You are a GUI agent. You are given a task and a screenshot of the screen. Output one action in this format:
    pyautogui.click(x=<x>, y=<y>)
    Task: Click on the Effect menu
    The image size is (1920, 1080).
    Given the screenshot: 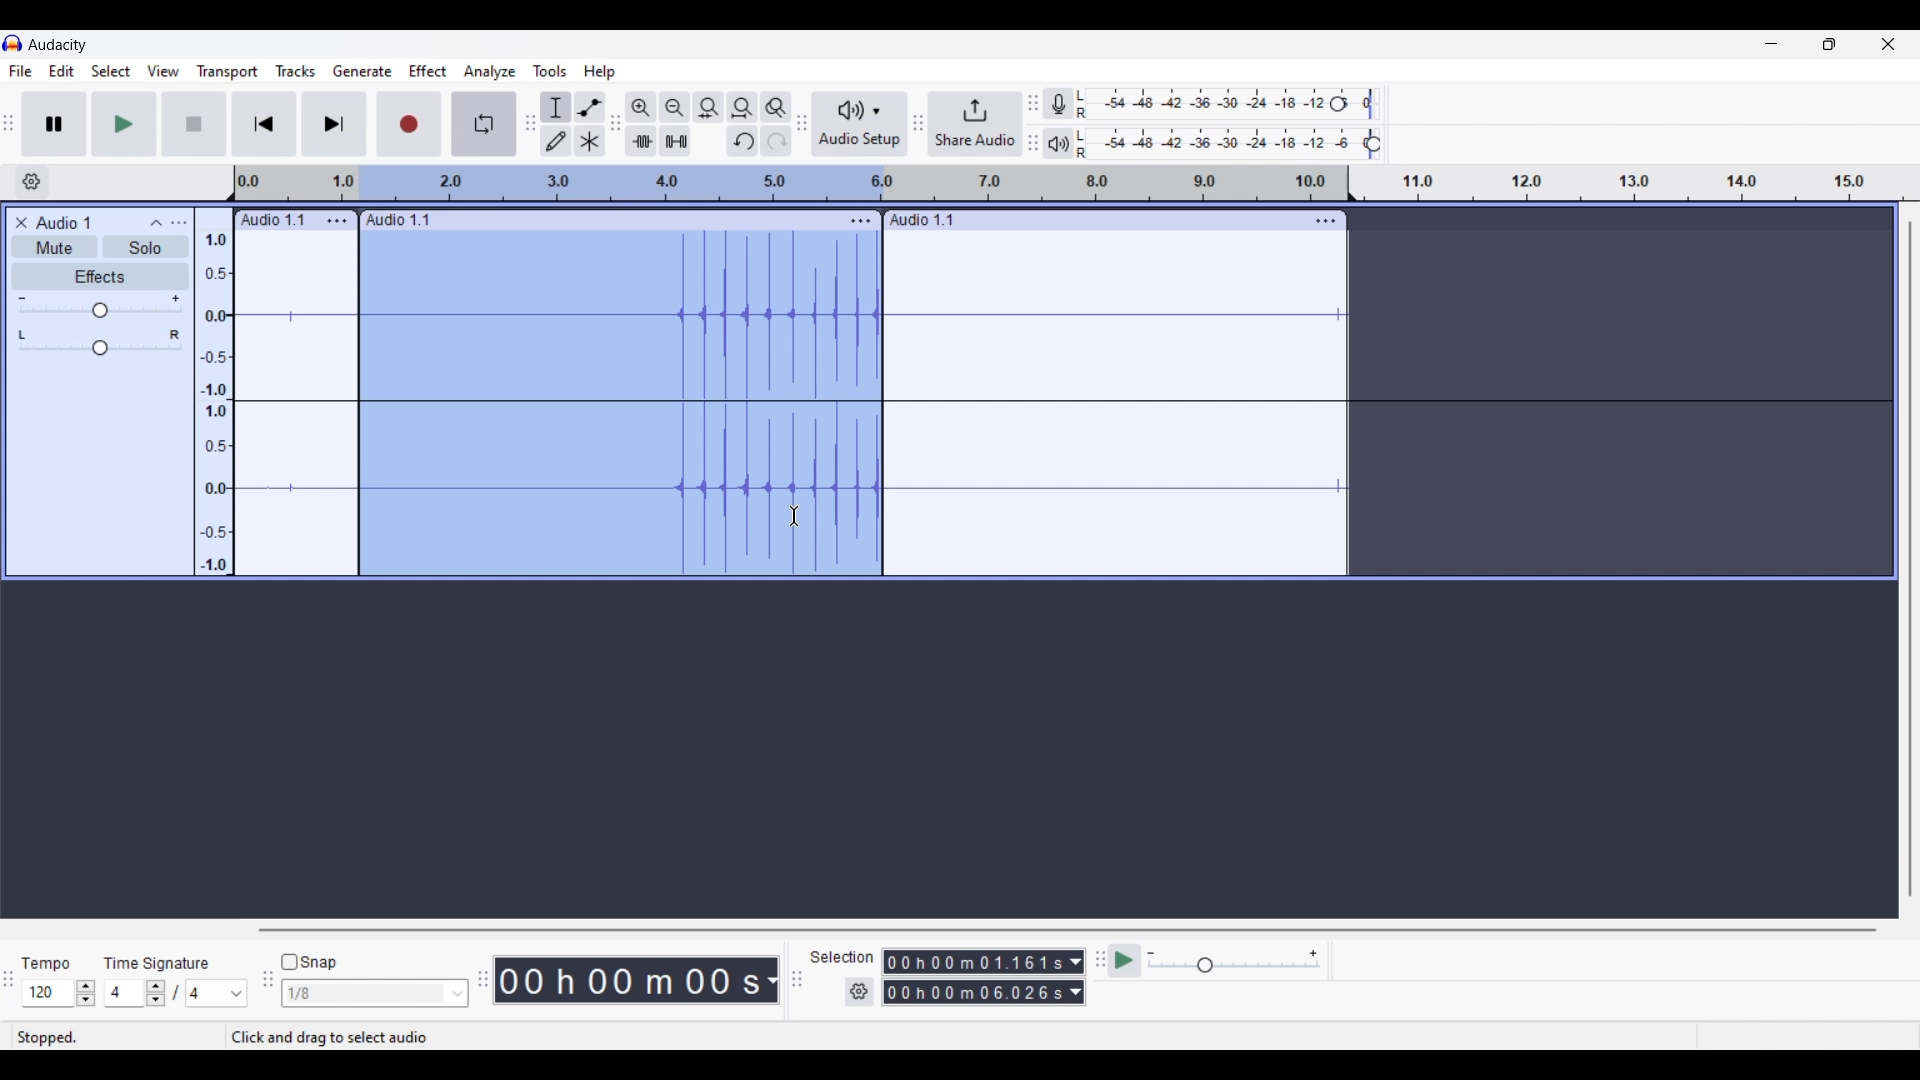 What is the action you would take?
    pyautogui.click(x=427, y=71)
    